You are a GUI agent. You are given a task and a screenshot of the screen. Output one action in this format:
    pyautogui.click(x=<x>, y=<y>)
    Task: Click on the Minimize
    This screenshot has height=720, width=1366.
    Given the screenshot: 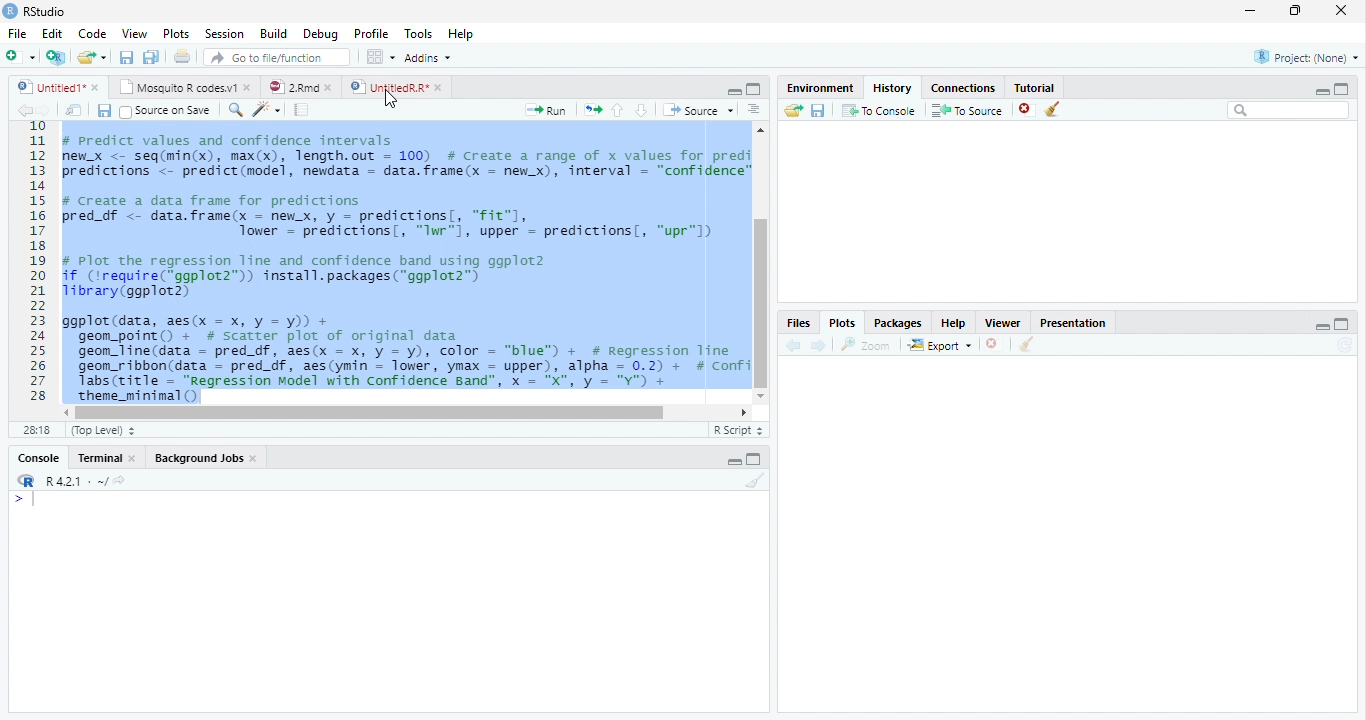 What is the action you would take?
    pyautogui.click(x=1252, y=10)
    